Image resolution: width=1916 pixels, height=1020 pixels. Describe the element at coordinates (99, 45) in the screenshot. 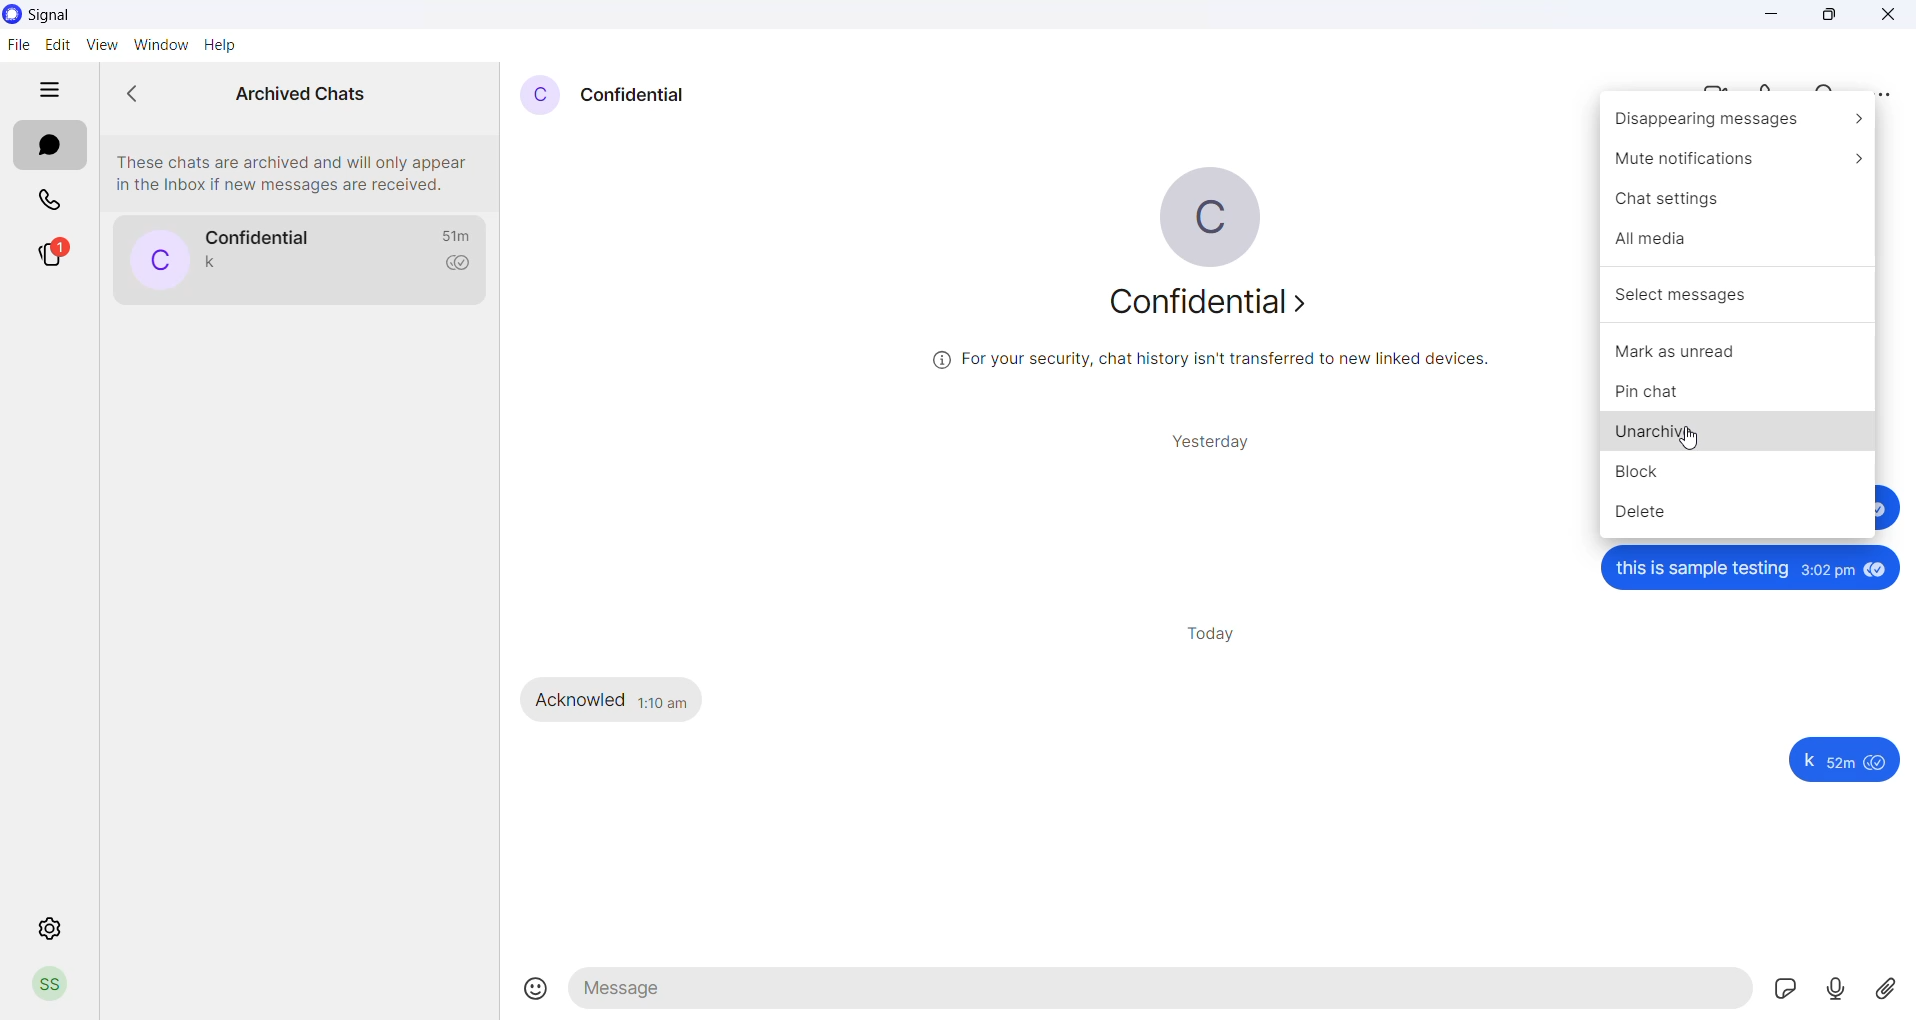

I see `view` at that location.